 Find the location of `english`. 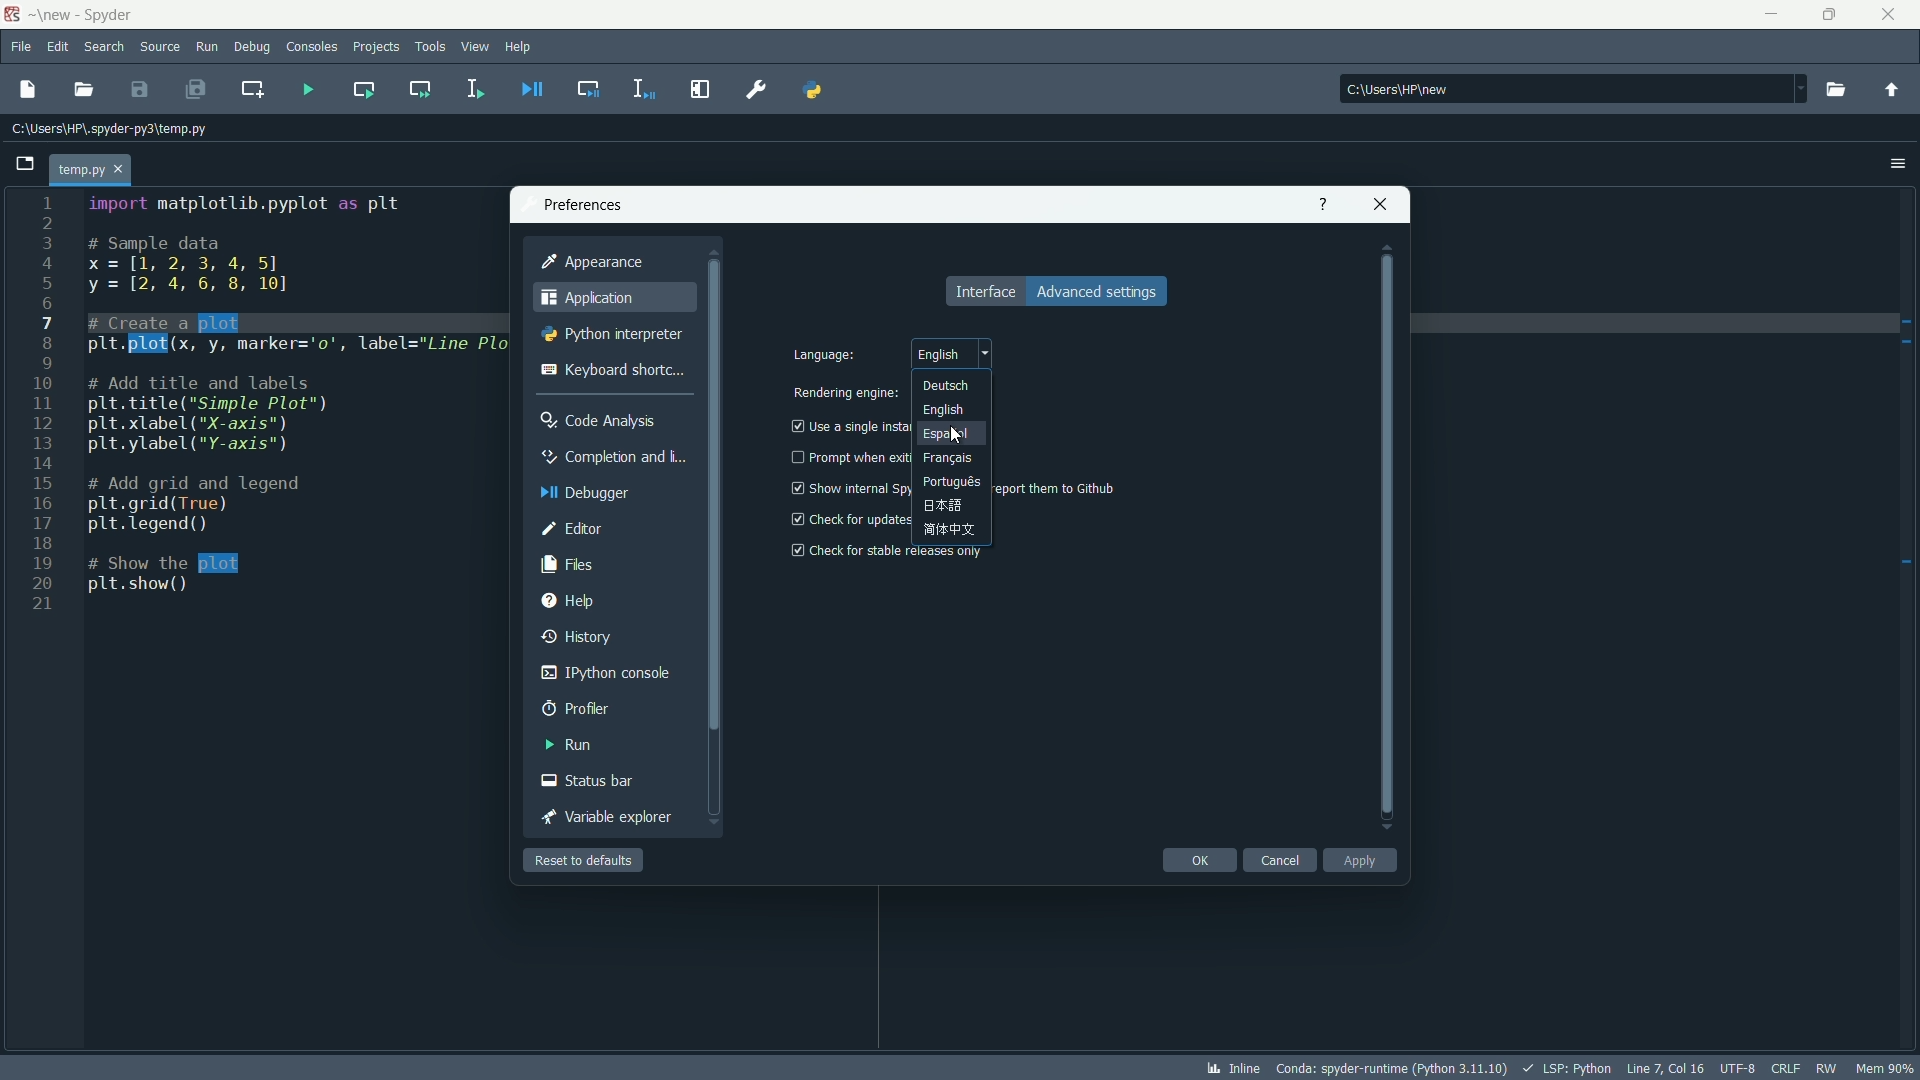

english is located at coordinates (952, 352).